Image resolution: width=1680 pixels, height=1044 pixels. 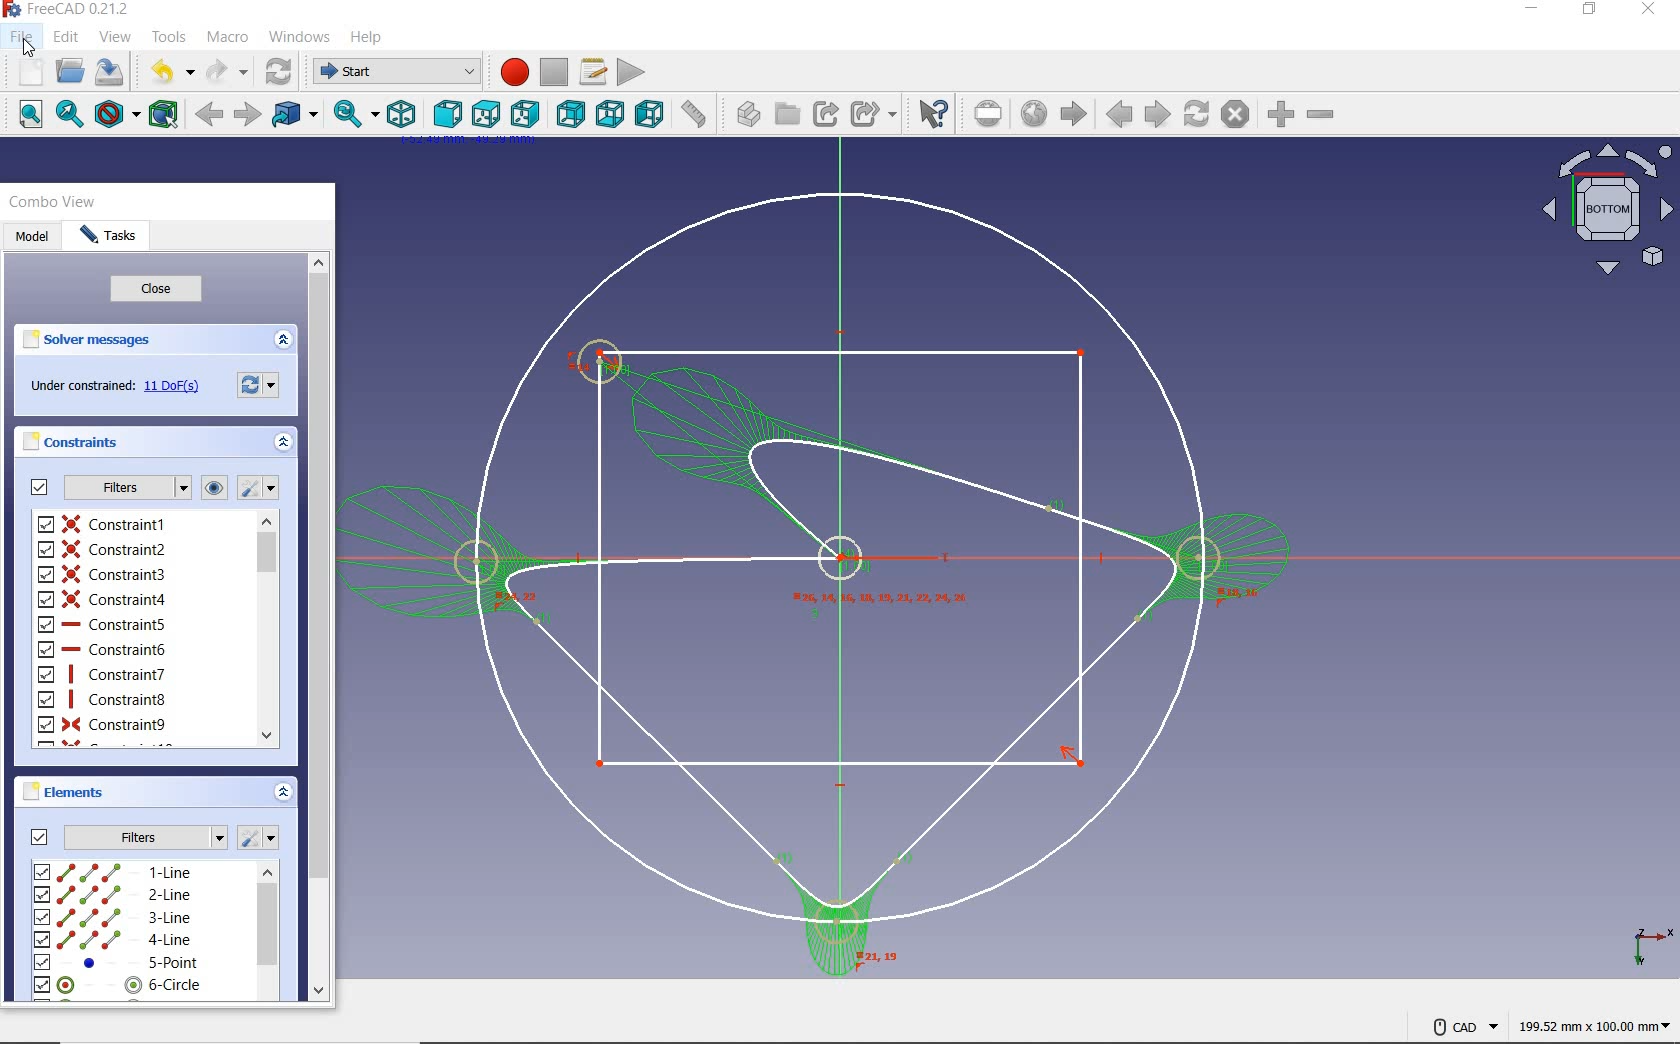 I want to click on expand, so click(x=285, y=338).